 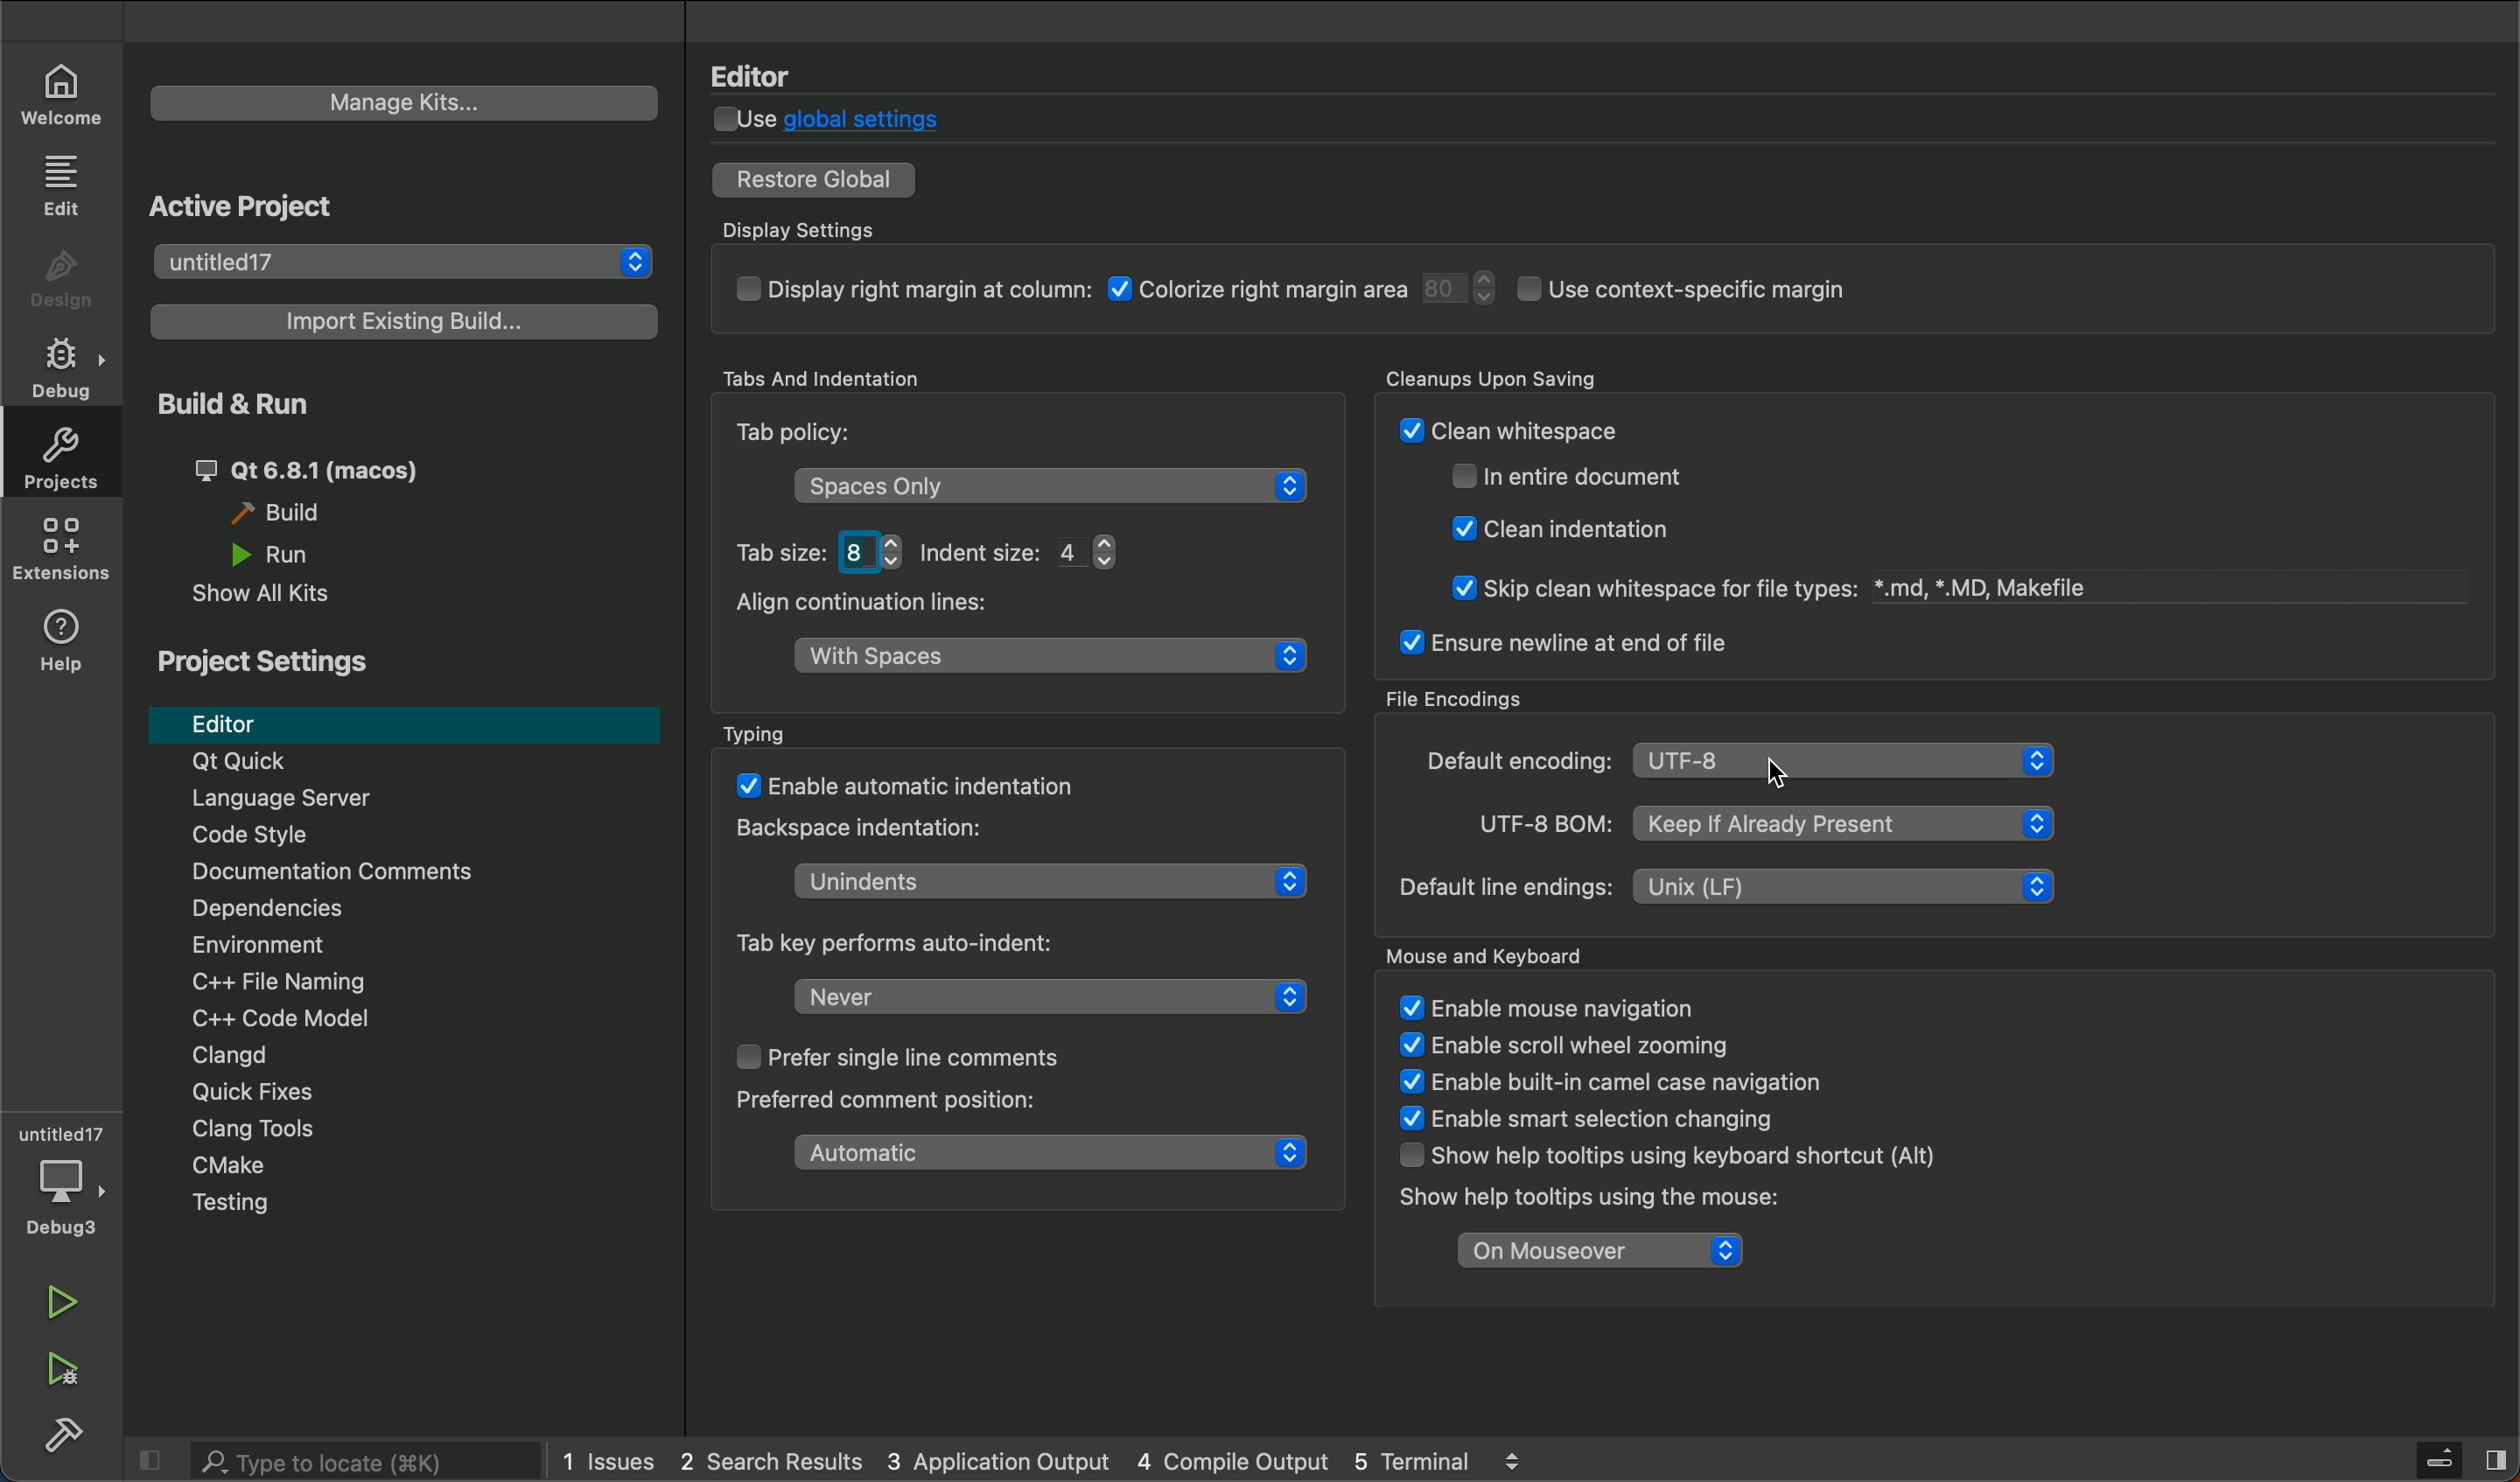 What do you see at coordinates (1056, 1152) in the screenshot?
I see `comment position ` at bounding box center [1056, 1152].